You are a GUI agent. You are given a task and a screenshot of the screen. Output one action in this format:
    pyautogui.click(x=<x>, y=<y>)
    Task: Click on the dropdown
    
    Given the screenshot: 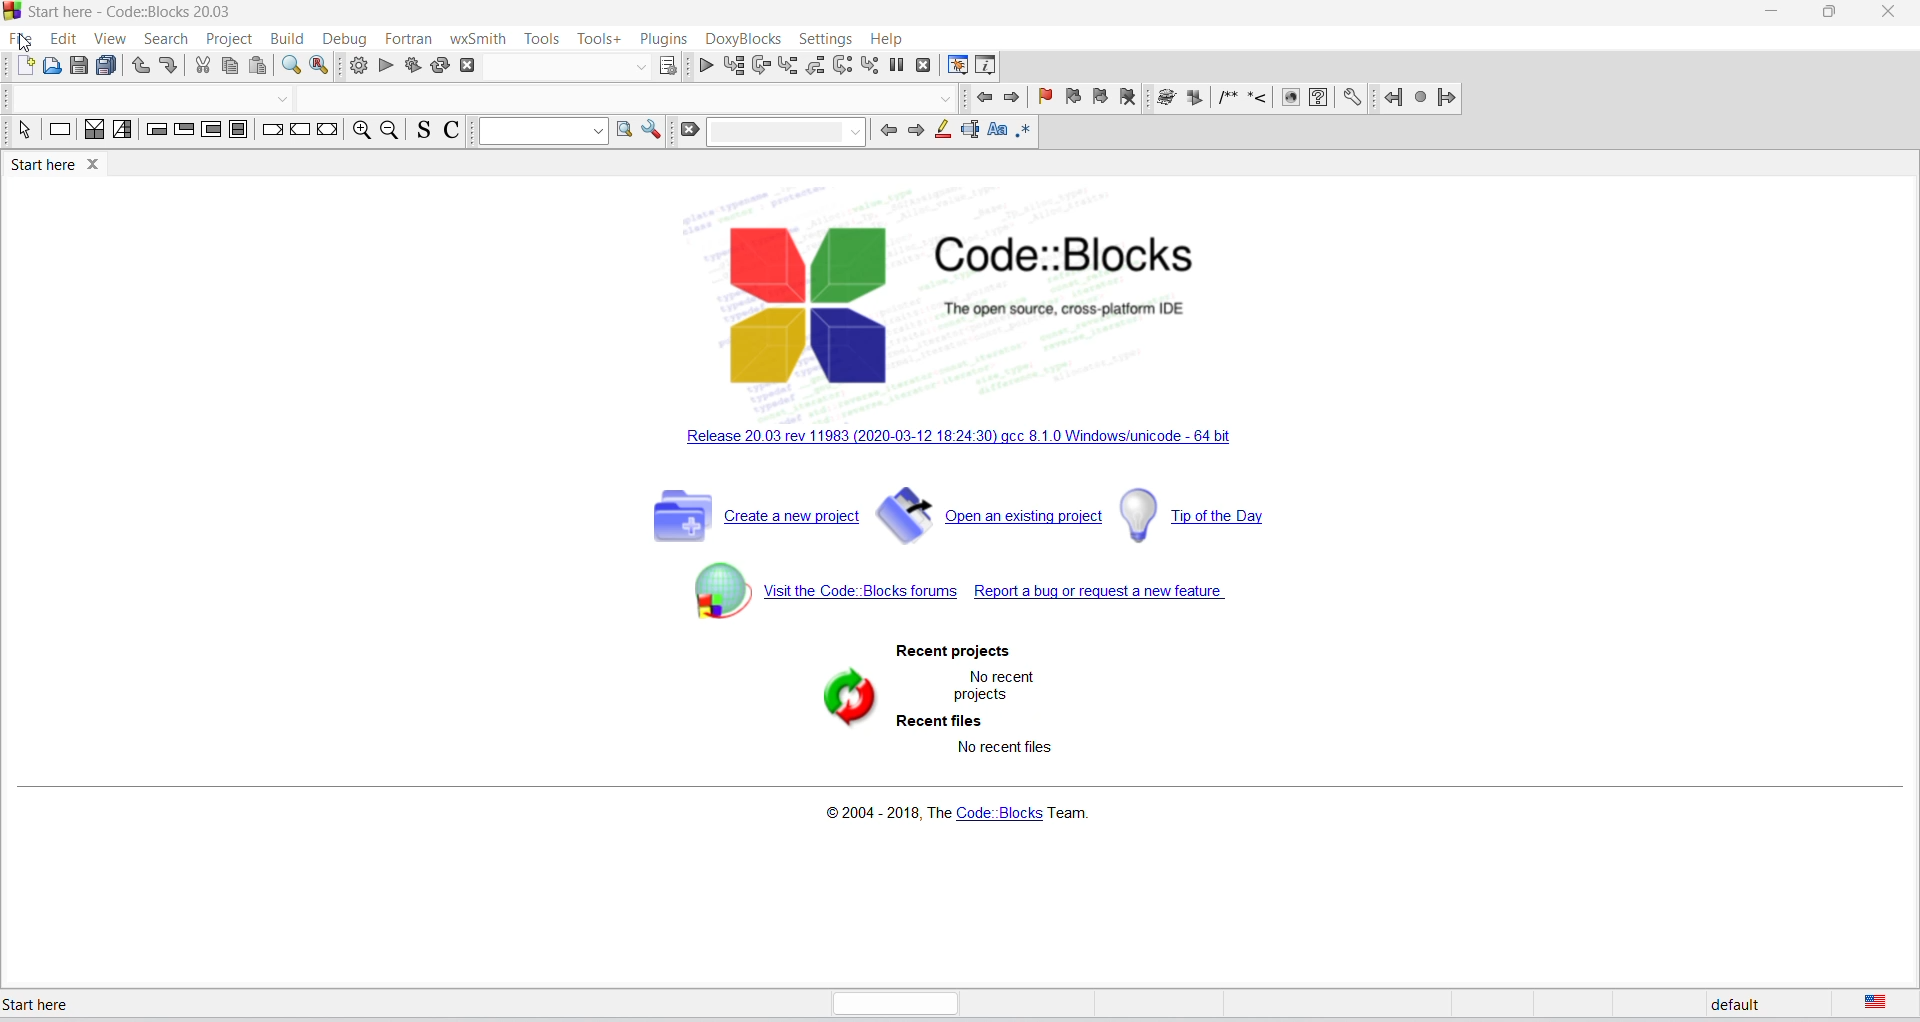 What is the action you would take?
    pyautogui.click(x=637, y=69)
    